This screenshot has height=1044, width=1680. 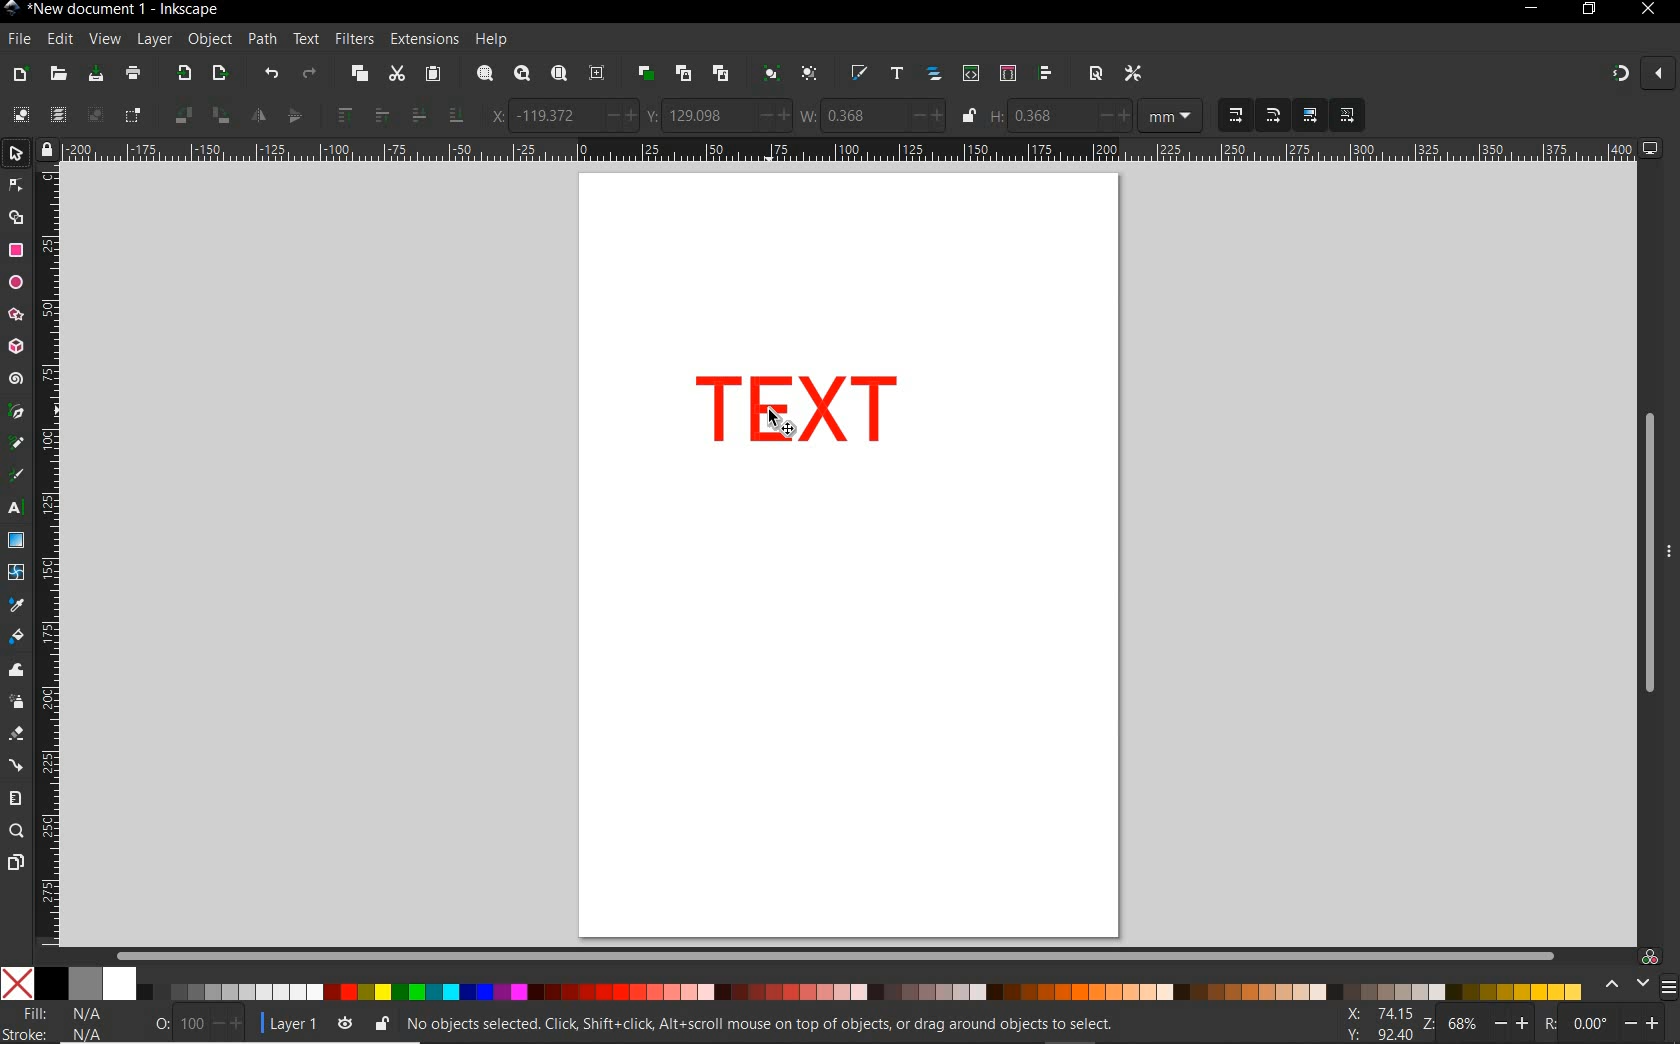 What do you see at coordinates (1007, 73) in the screenshot?
I see `OPEN SELECTORS` at bounding box center [1007, 73].